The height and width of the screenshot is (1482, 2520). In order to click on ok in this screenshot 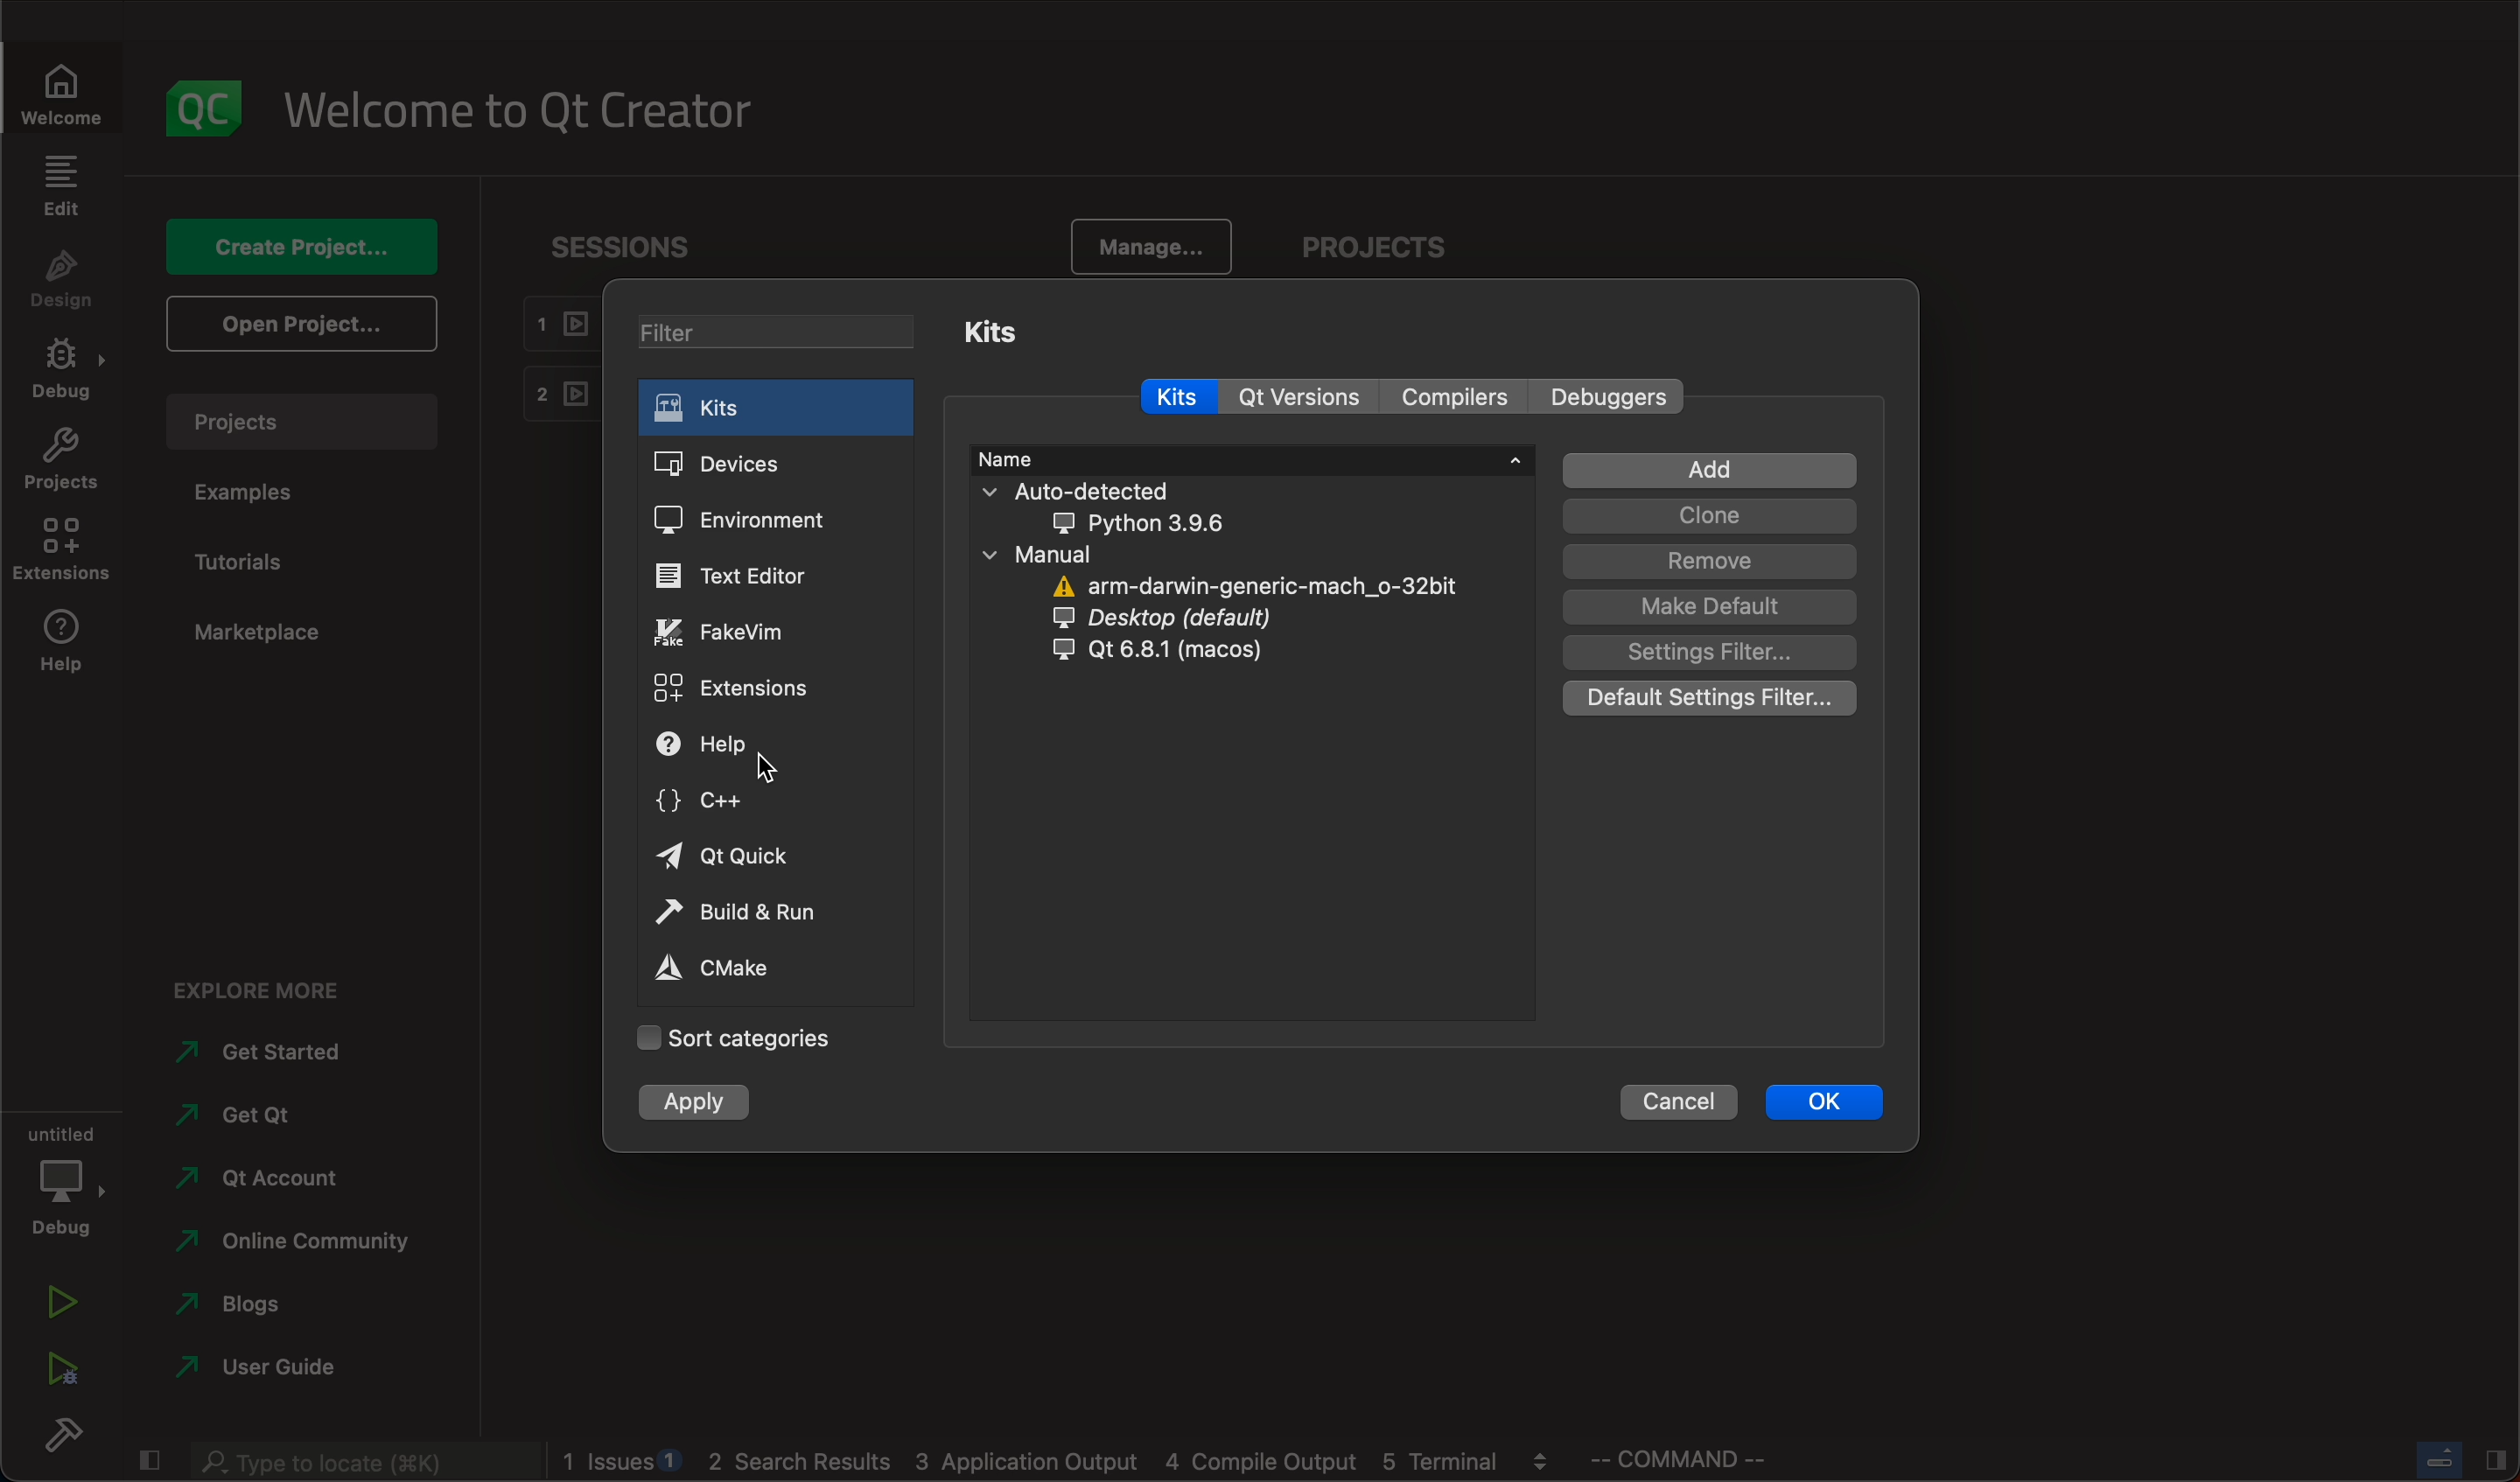, I will do `click(1822, 1102)`.